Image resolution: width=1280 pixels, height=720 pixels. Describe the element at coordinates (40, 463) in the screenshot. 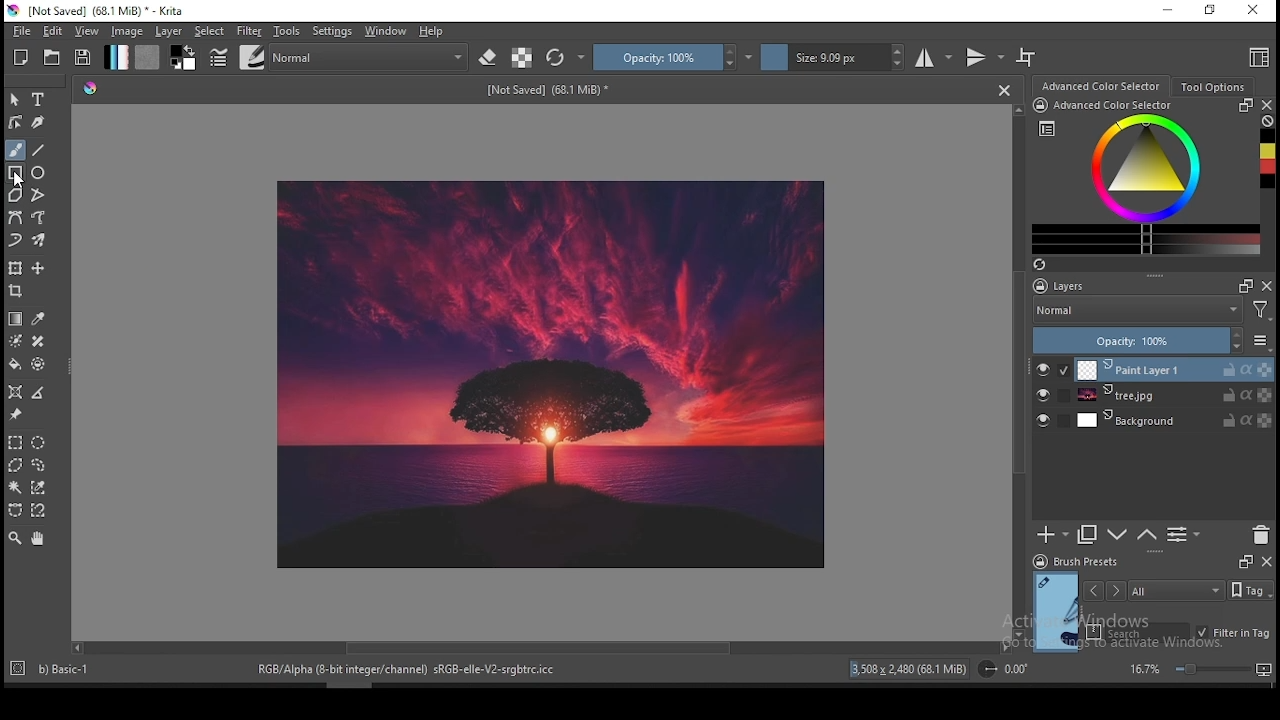

I see `freehand selection tool` at that location.